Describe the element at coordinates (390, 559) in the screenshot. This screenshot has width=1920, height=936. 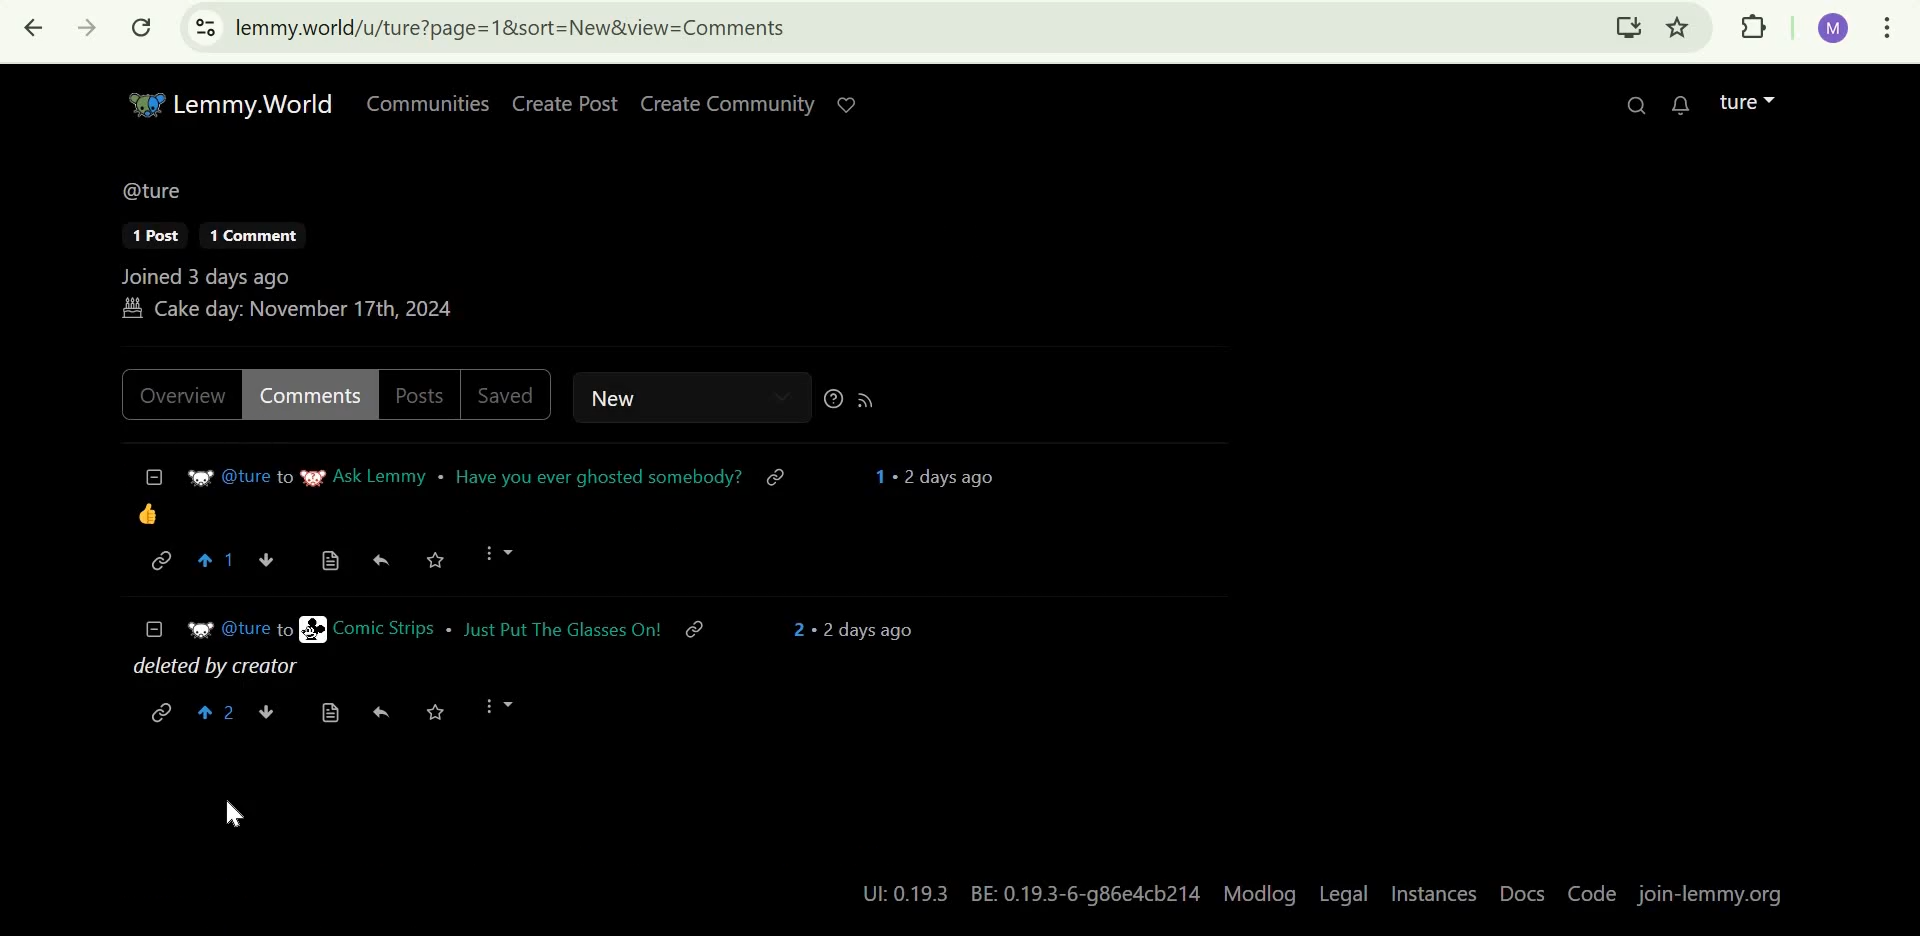
I see `reply` at that location.